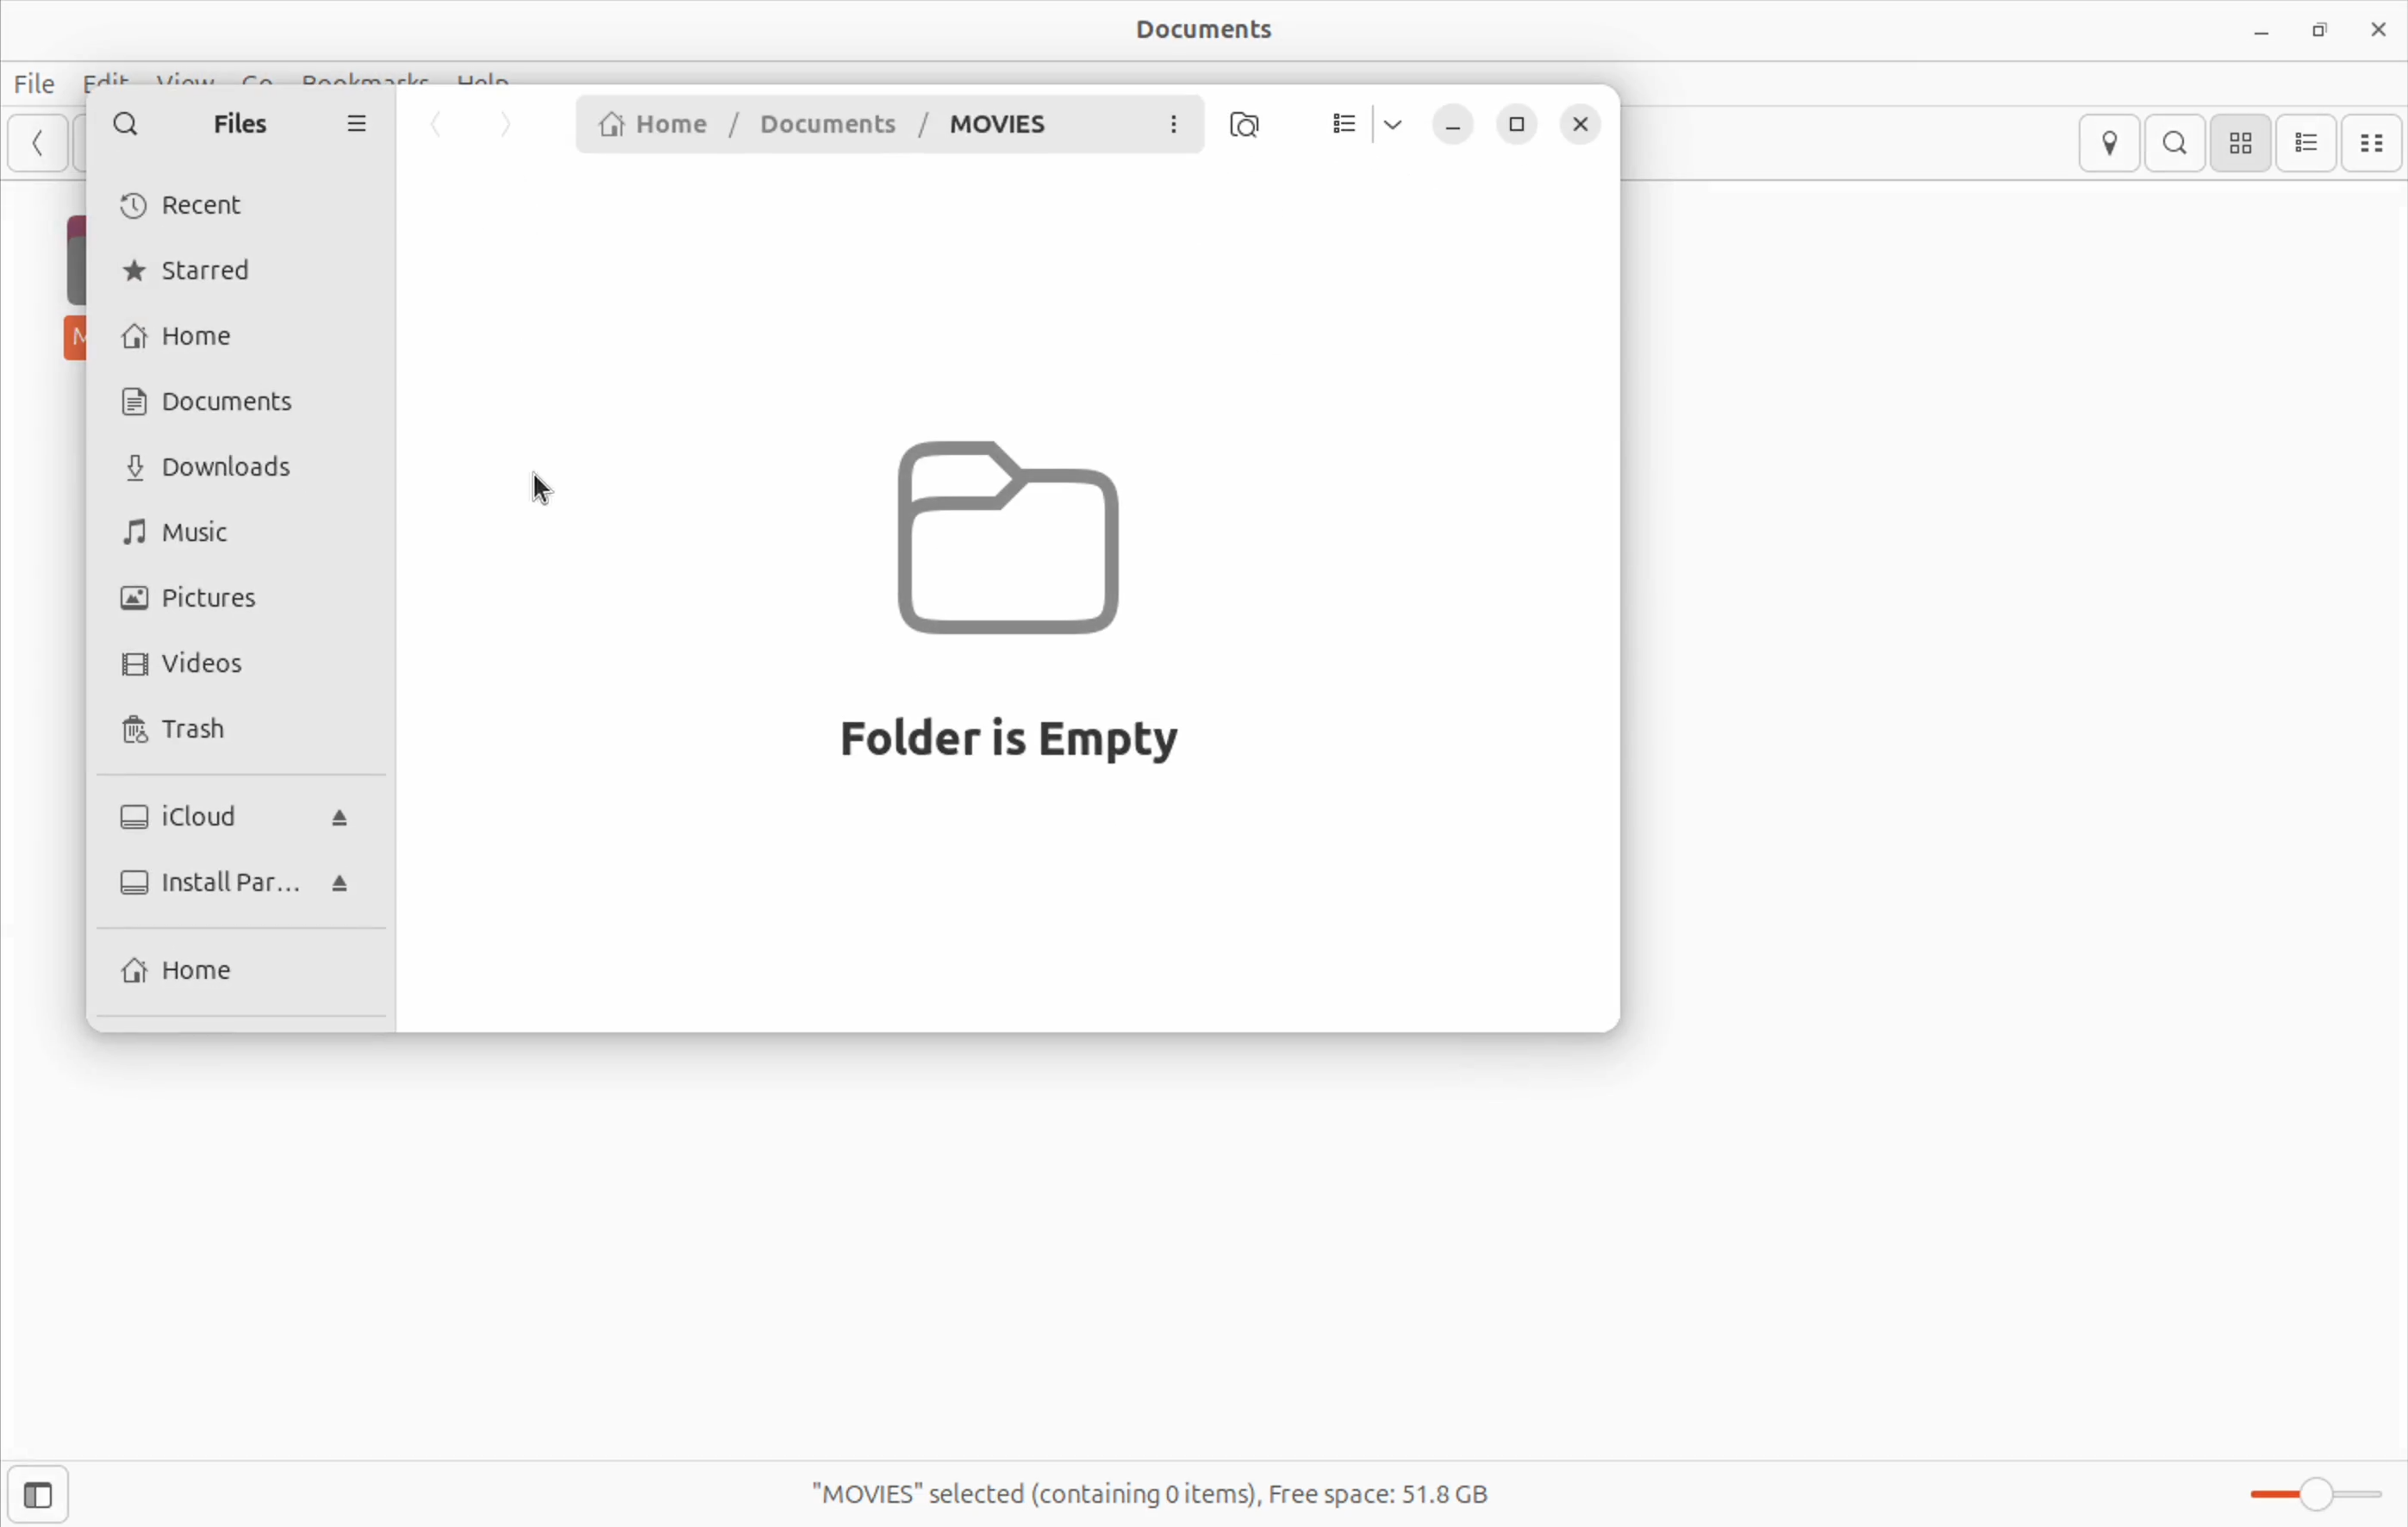  I want to click on minimize, so click(2264, 31).